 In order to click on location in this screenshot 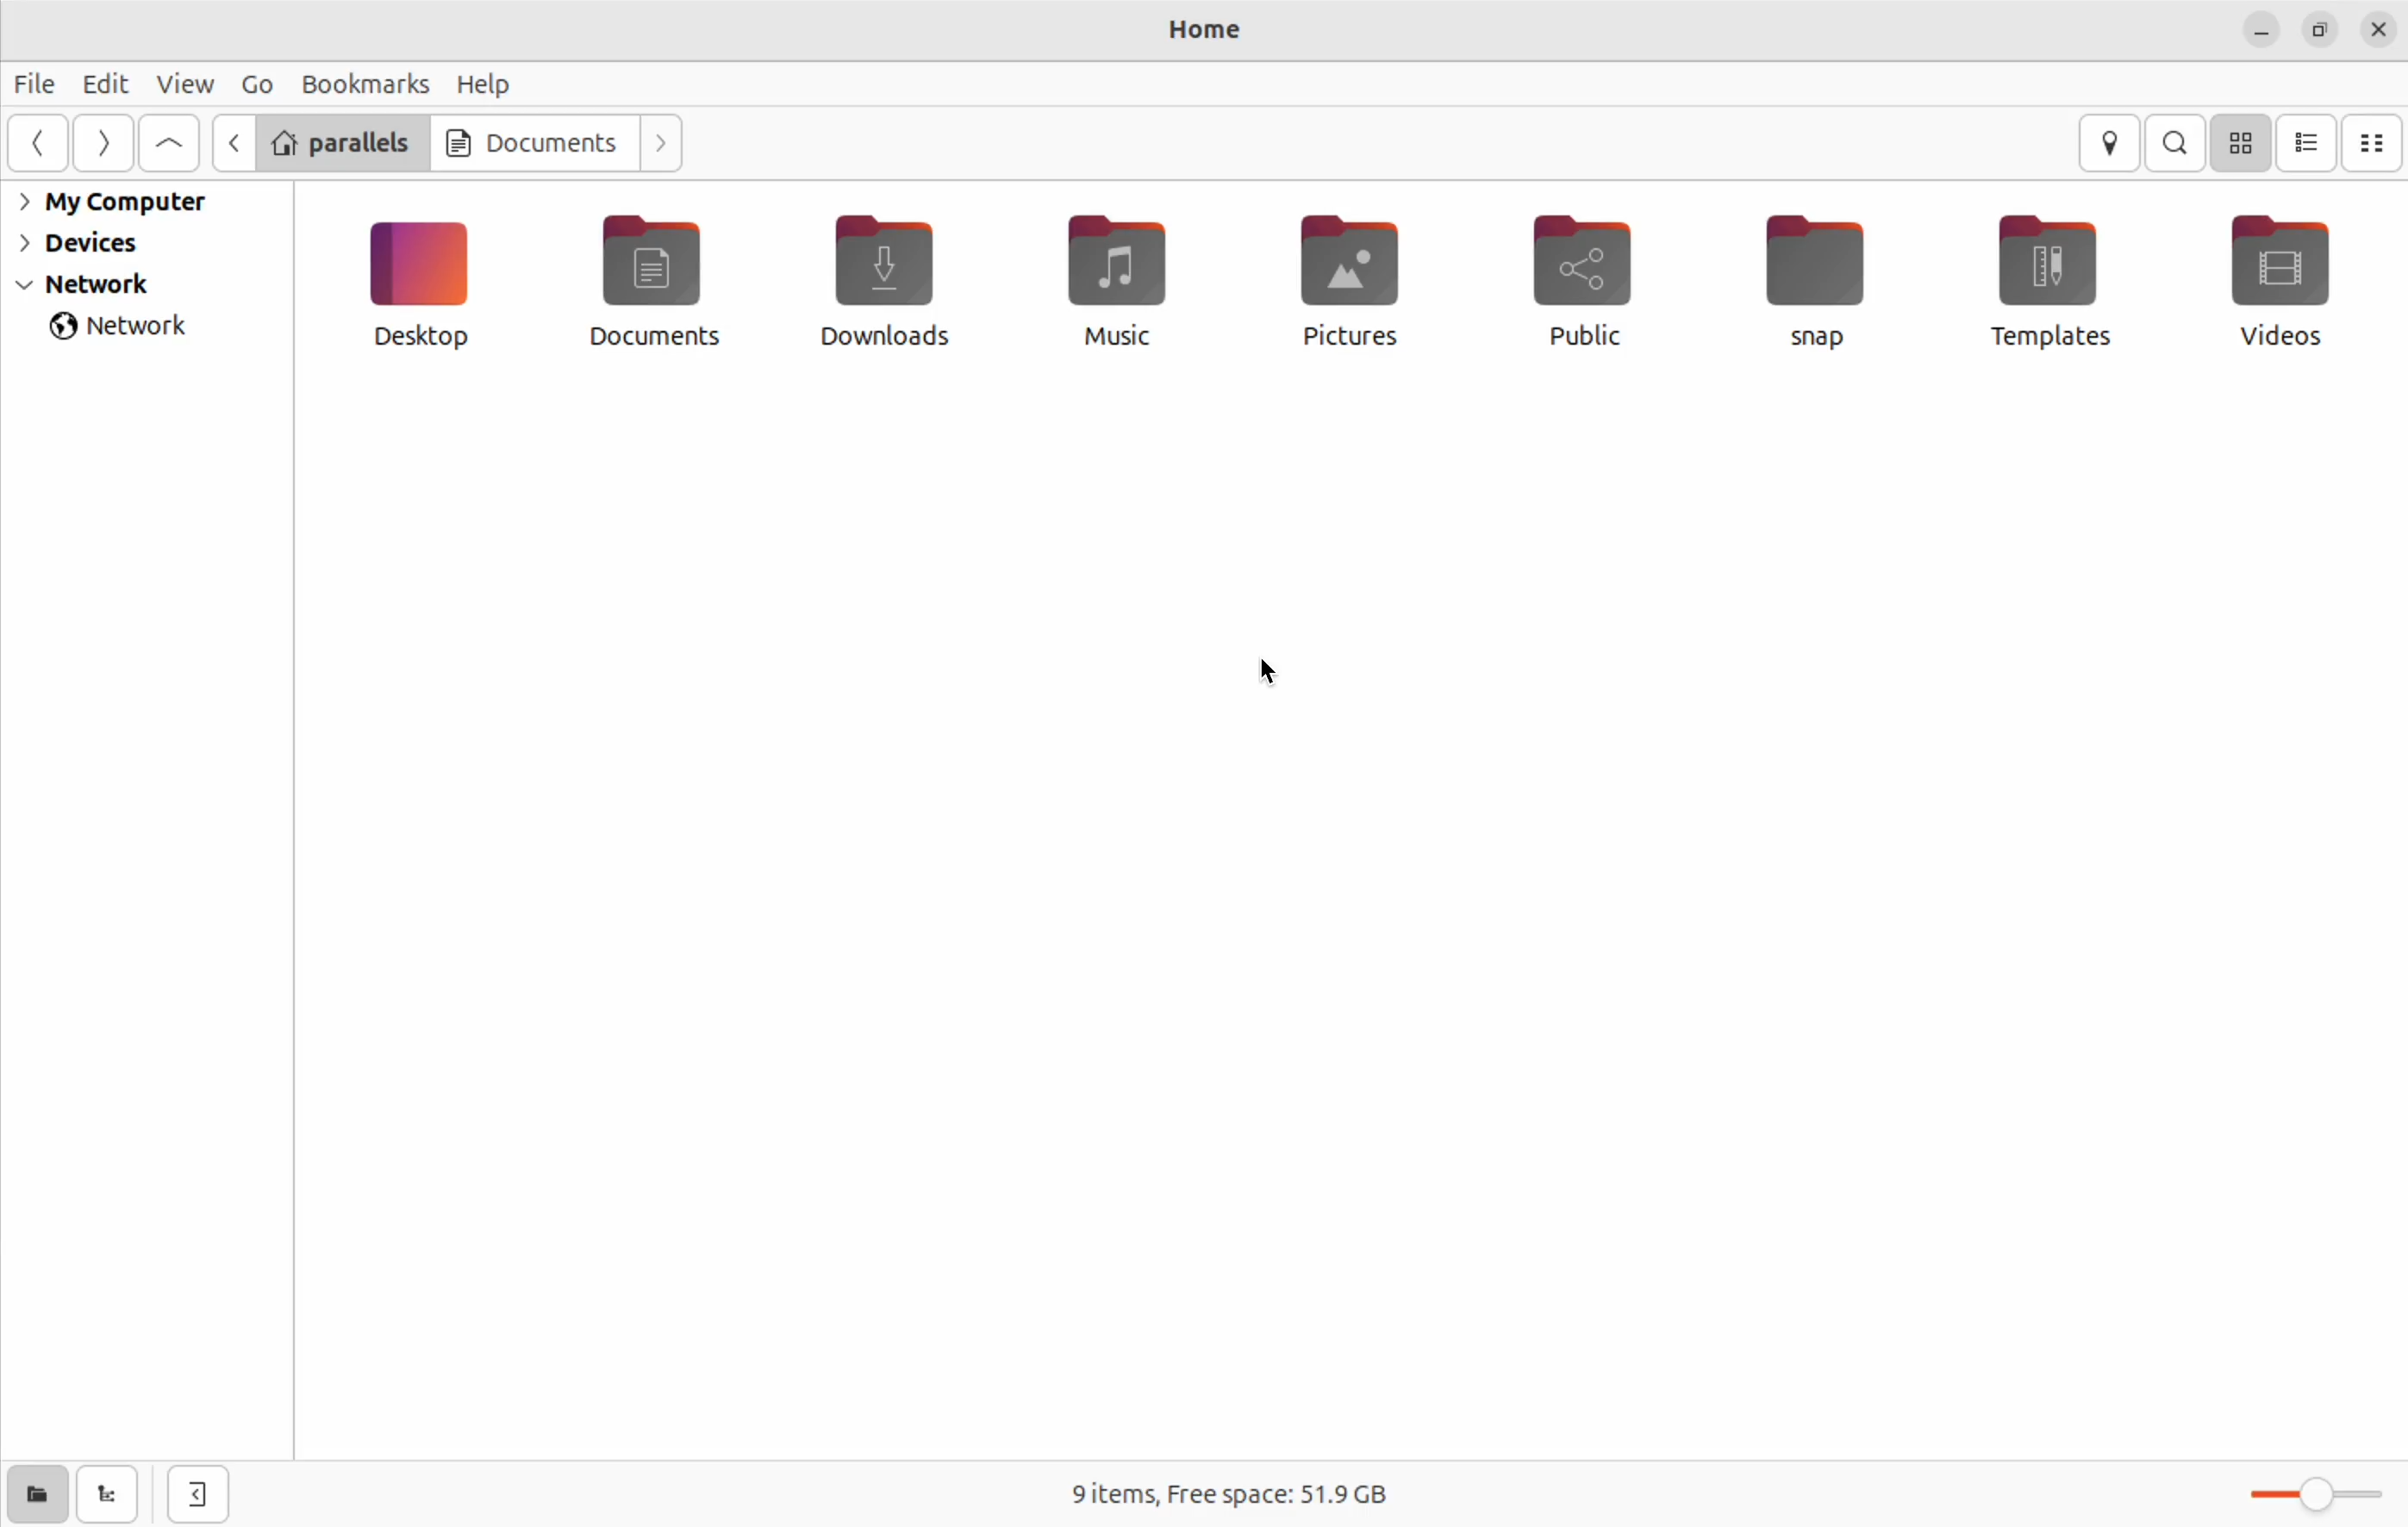, I will do `click(2109, 144)`.